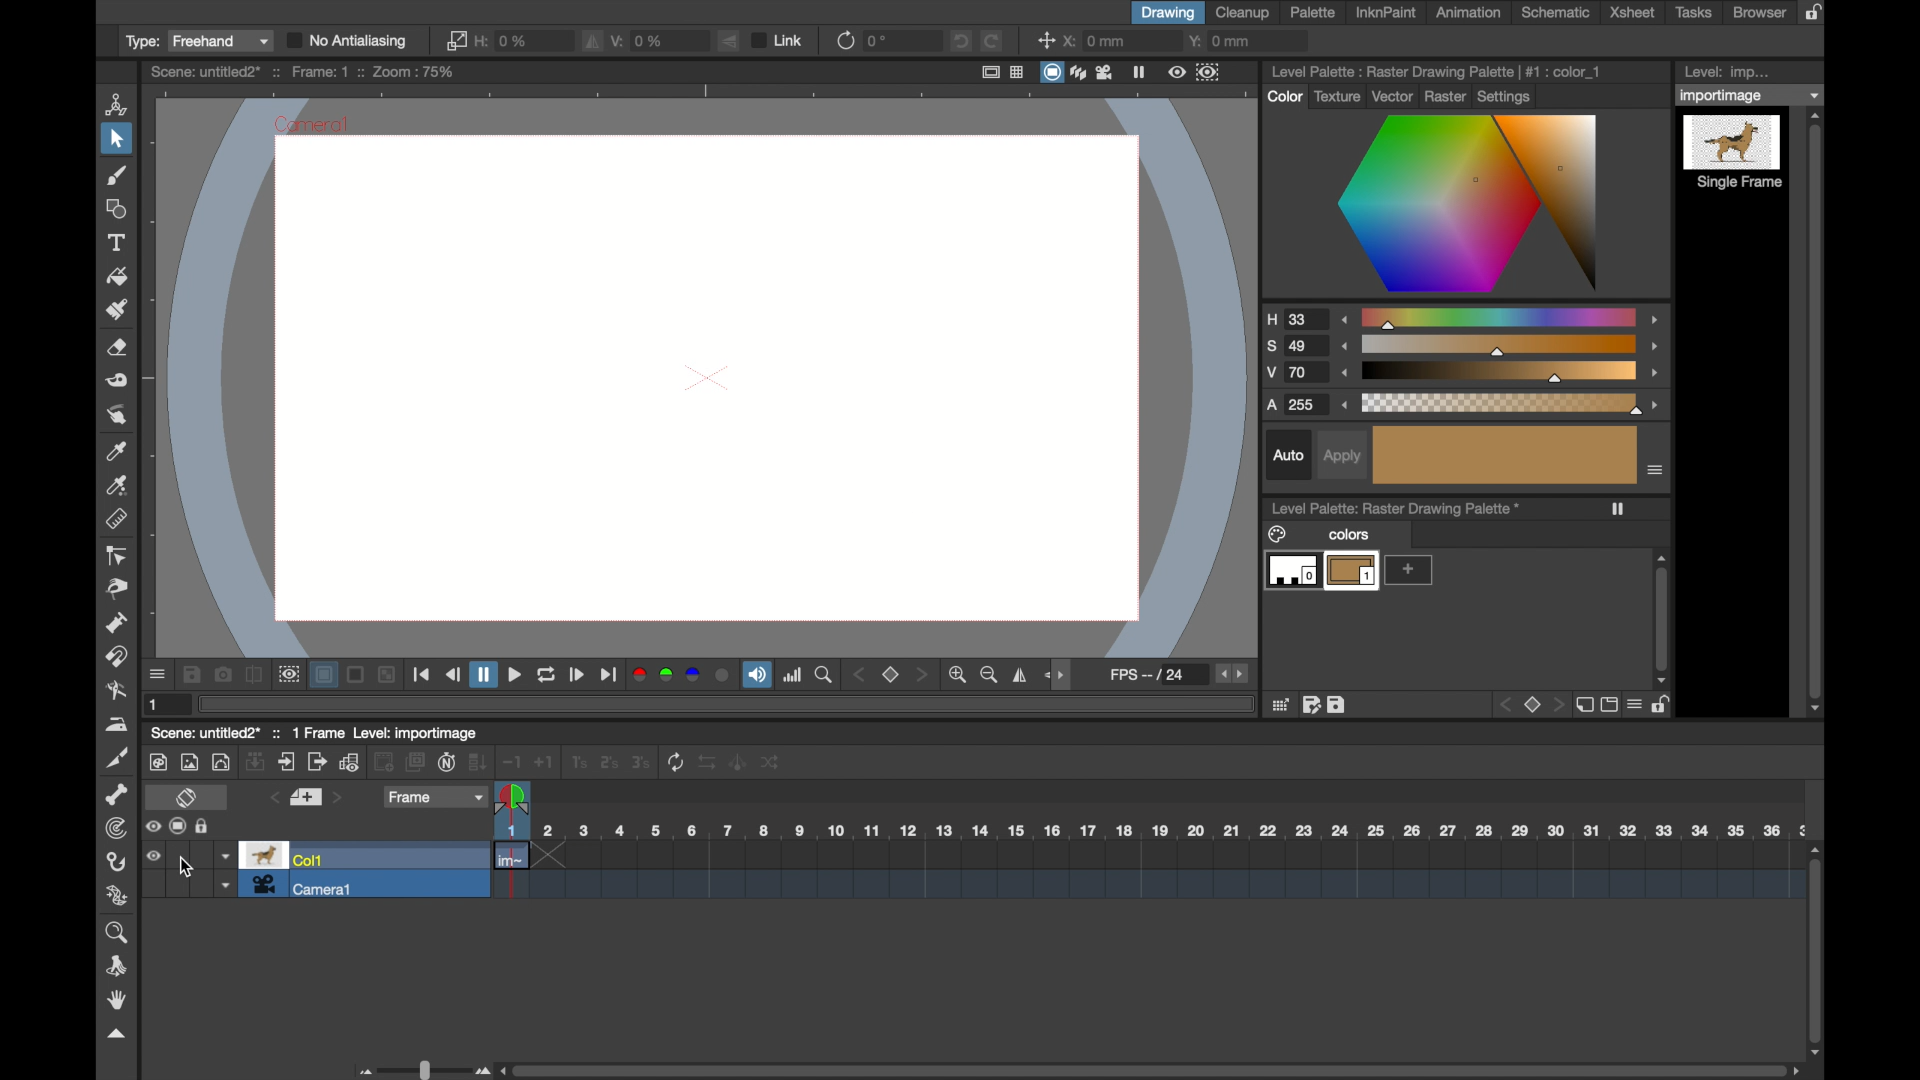 The height and width of the screenshot is (1080, 1920). What do you see at coordinates (116, 724) in the screenshot?
I see `iron tool` at bounding box center [116, 724].